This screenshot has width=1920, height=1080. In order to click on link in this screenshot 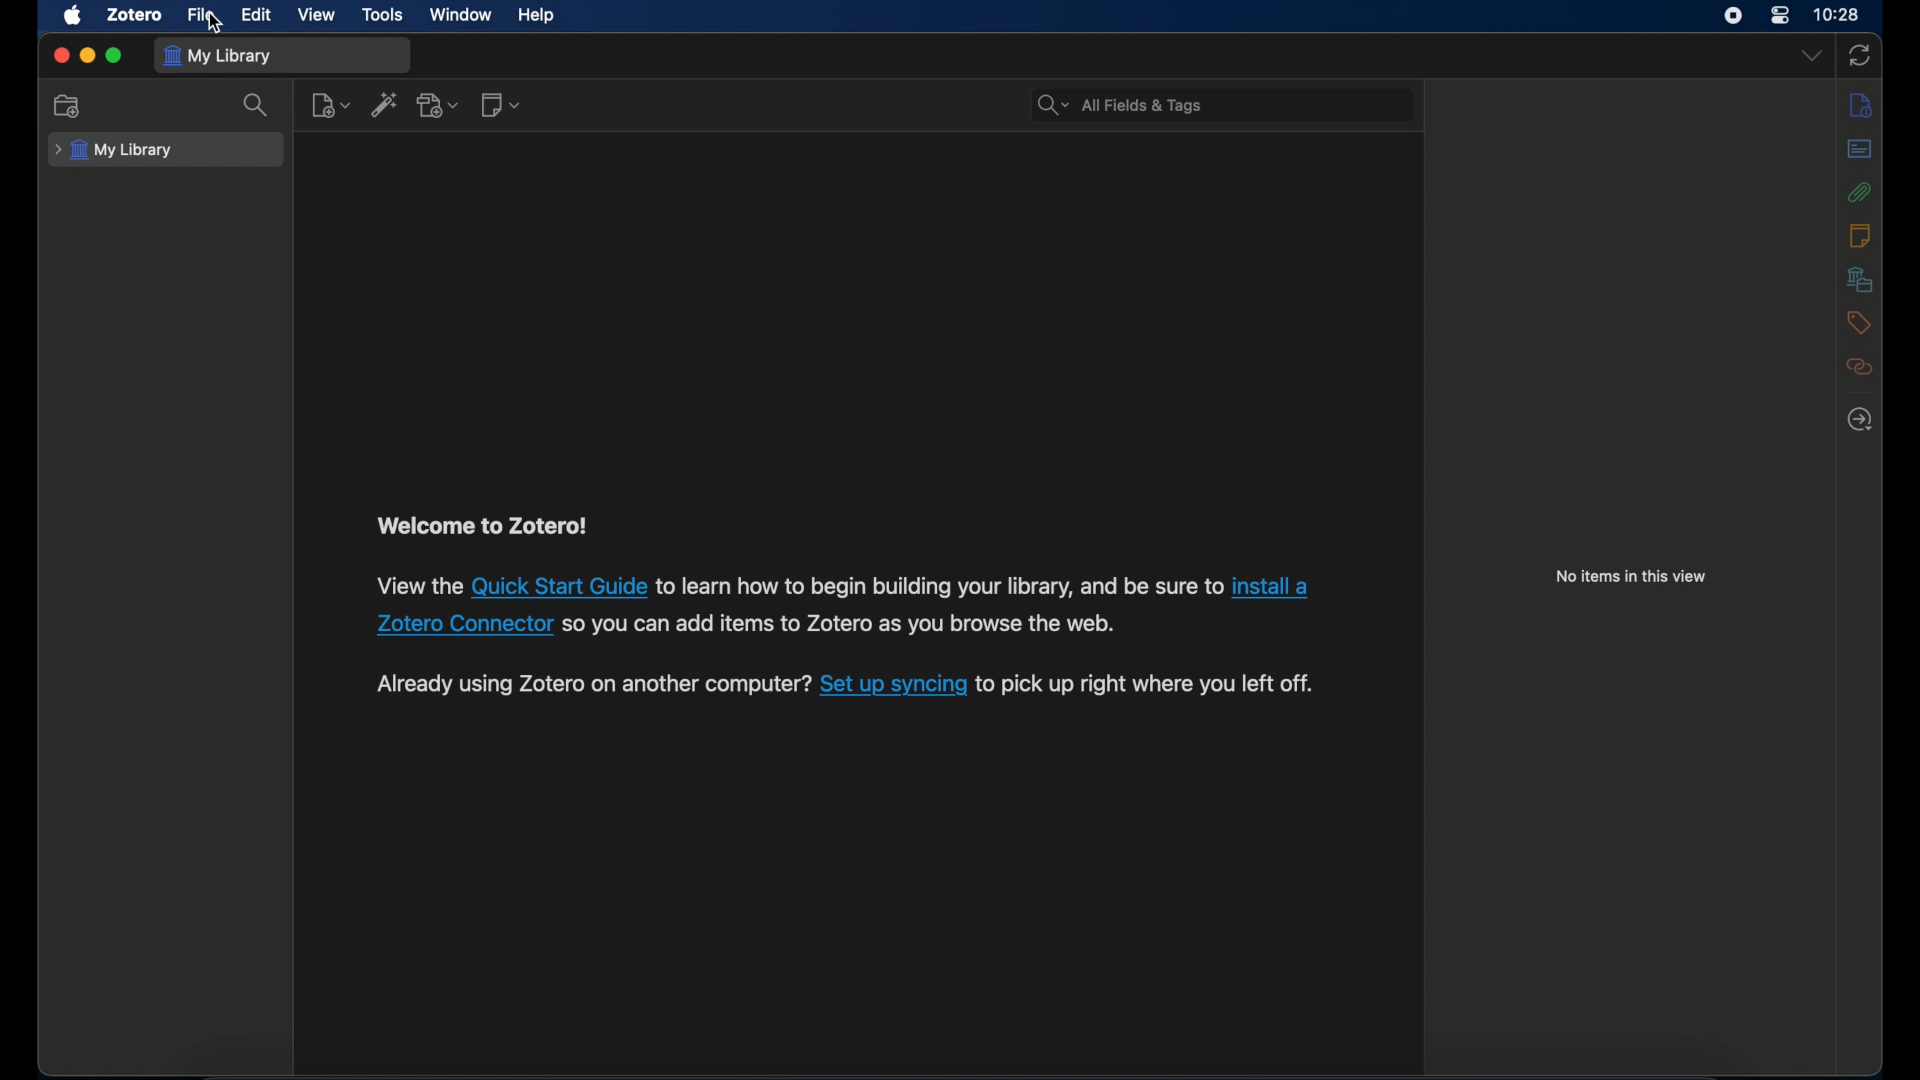, I will do `click(1271, 586)`.